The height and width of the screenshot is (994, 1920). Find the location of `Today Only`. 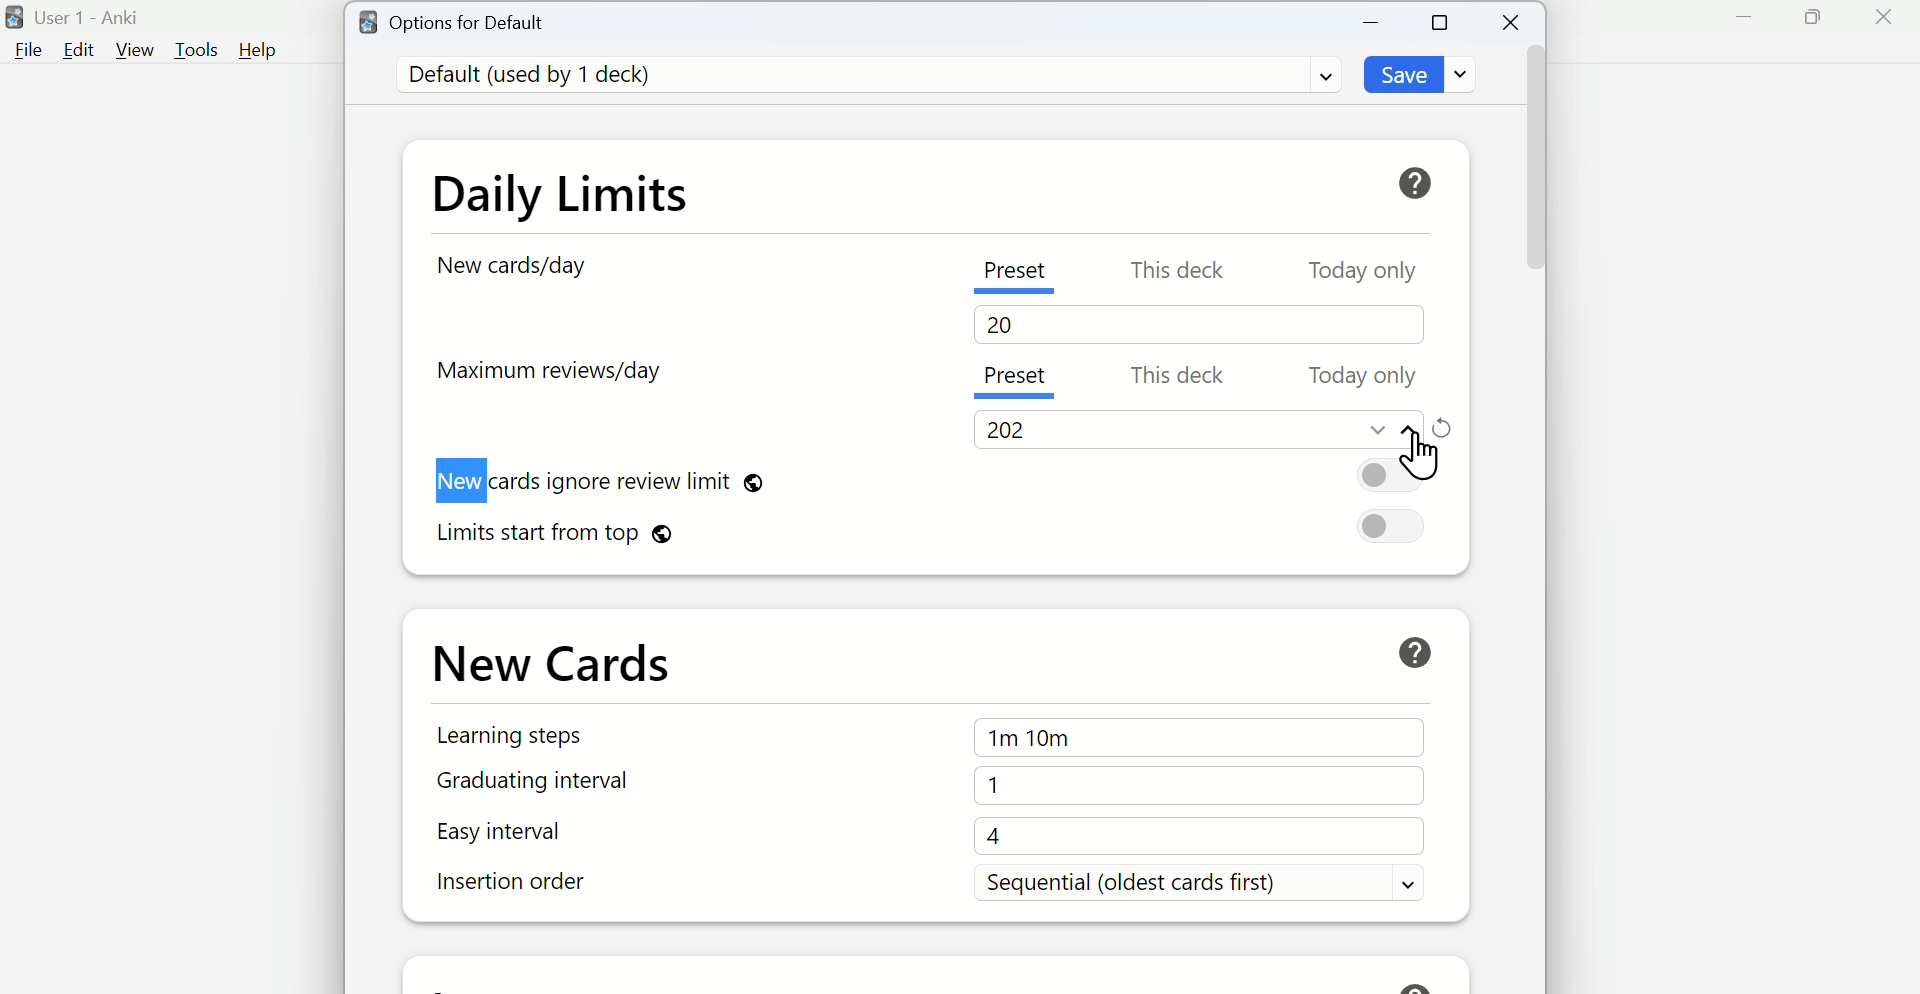

Today Only is located at coordinates (1361, 275).